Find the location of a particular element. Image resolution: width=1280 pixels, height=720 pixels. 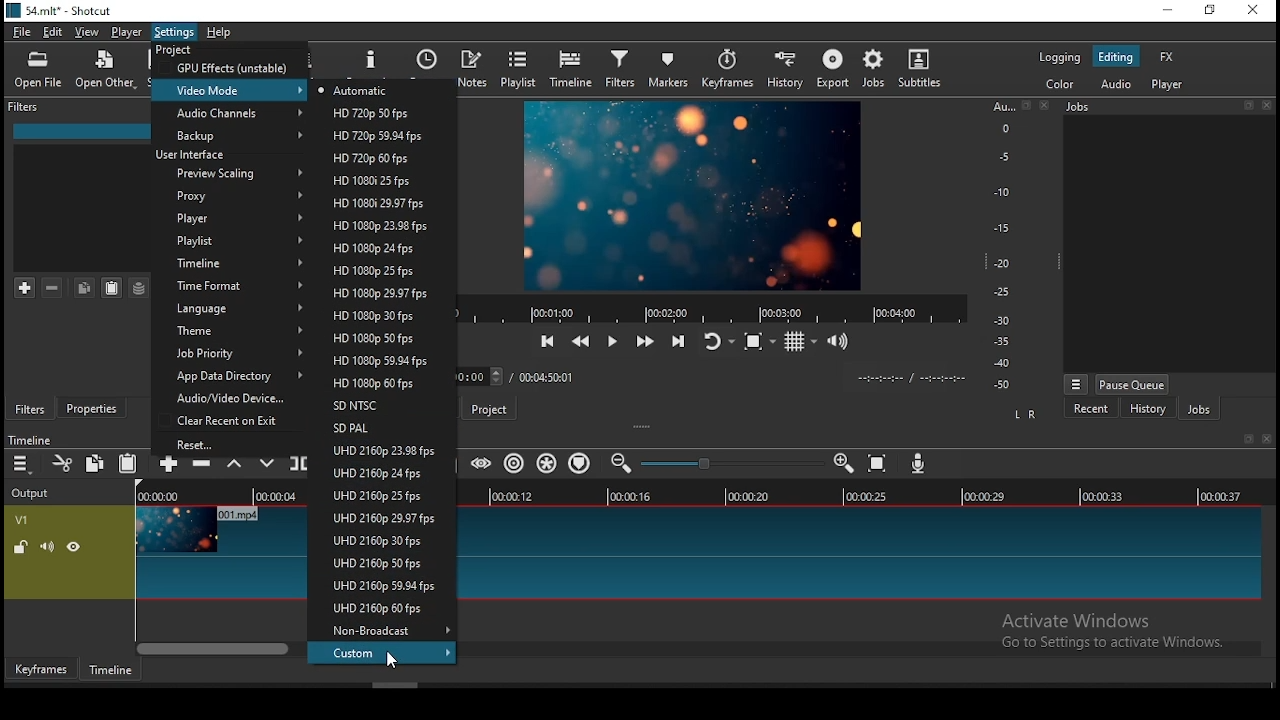

skip to the previous point is located at coordinates (546, 342).